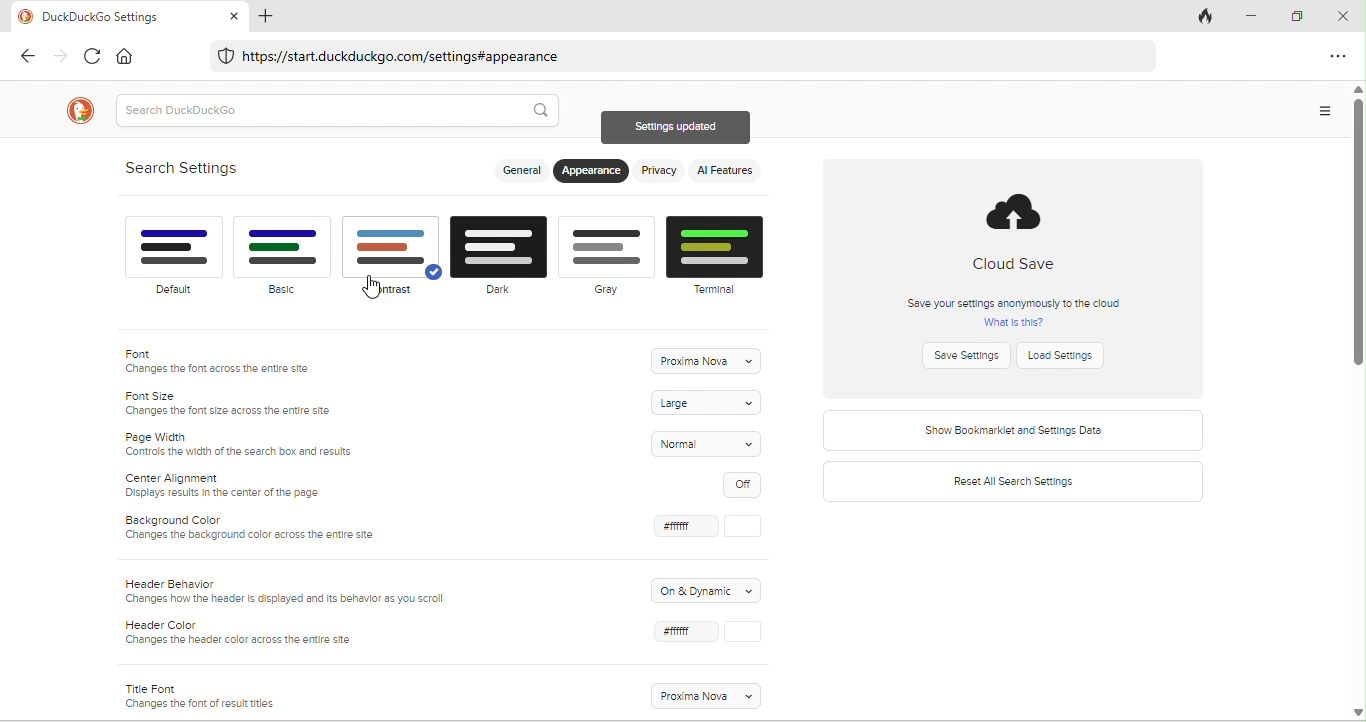  Describe the element at coordinates (240, 443) in the screenshot. I see `page worth` at that location.